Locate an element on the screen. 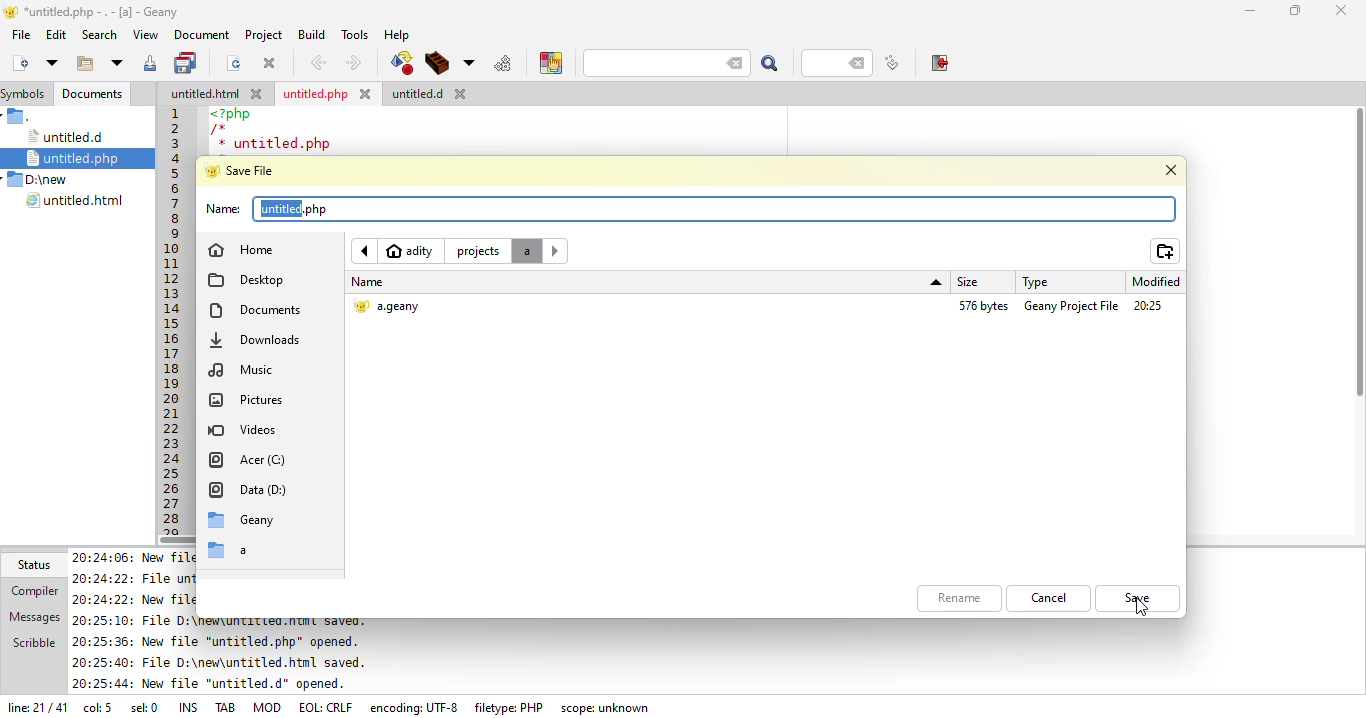 The width and height of the screenshot is (1366, 718). music is located at coordinates (244, 369).